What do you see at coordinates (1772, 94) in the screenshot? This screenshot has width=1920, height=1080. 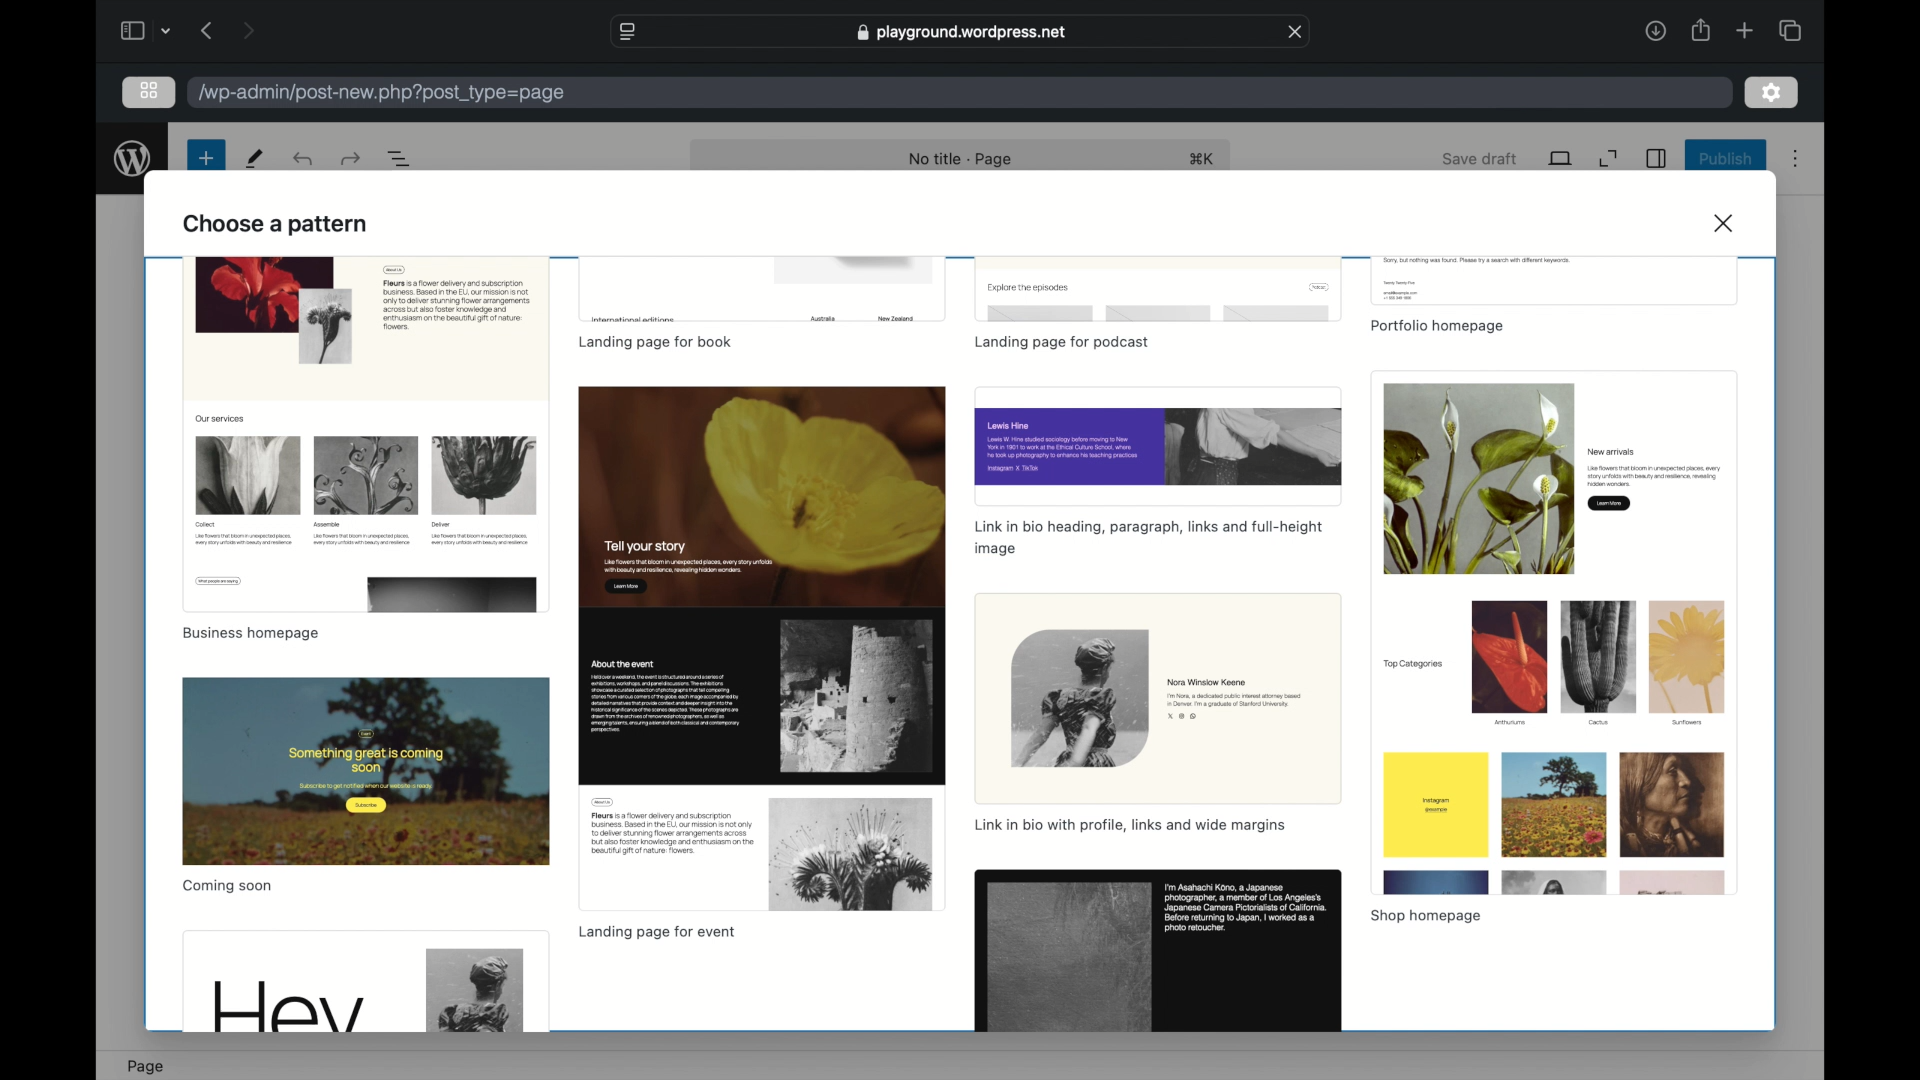 I see `settings` at bounding box center [1772, 94].